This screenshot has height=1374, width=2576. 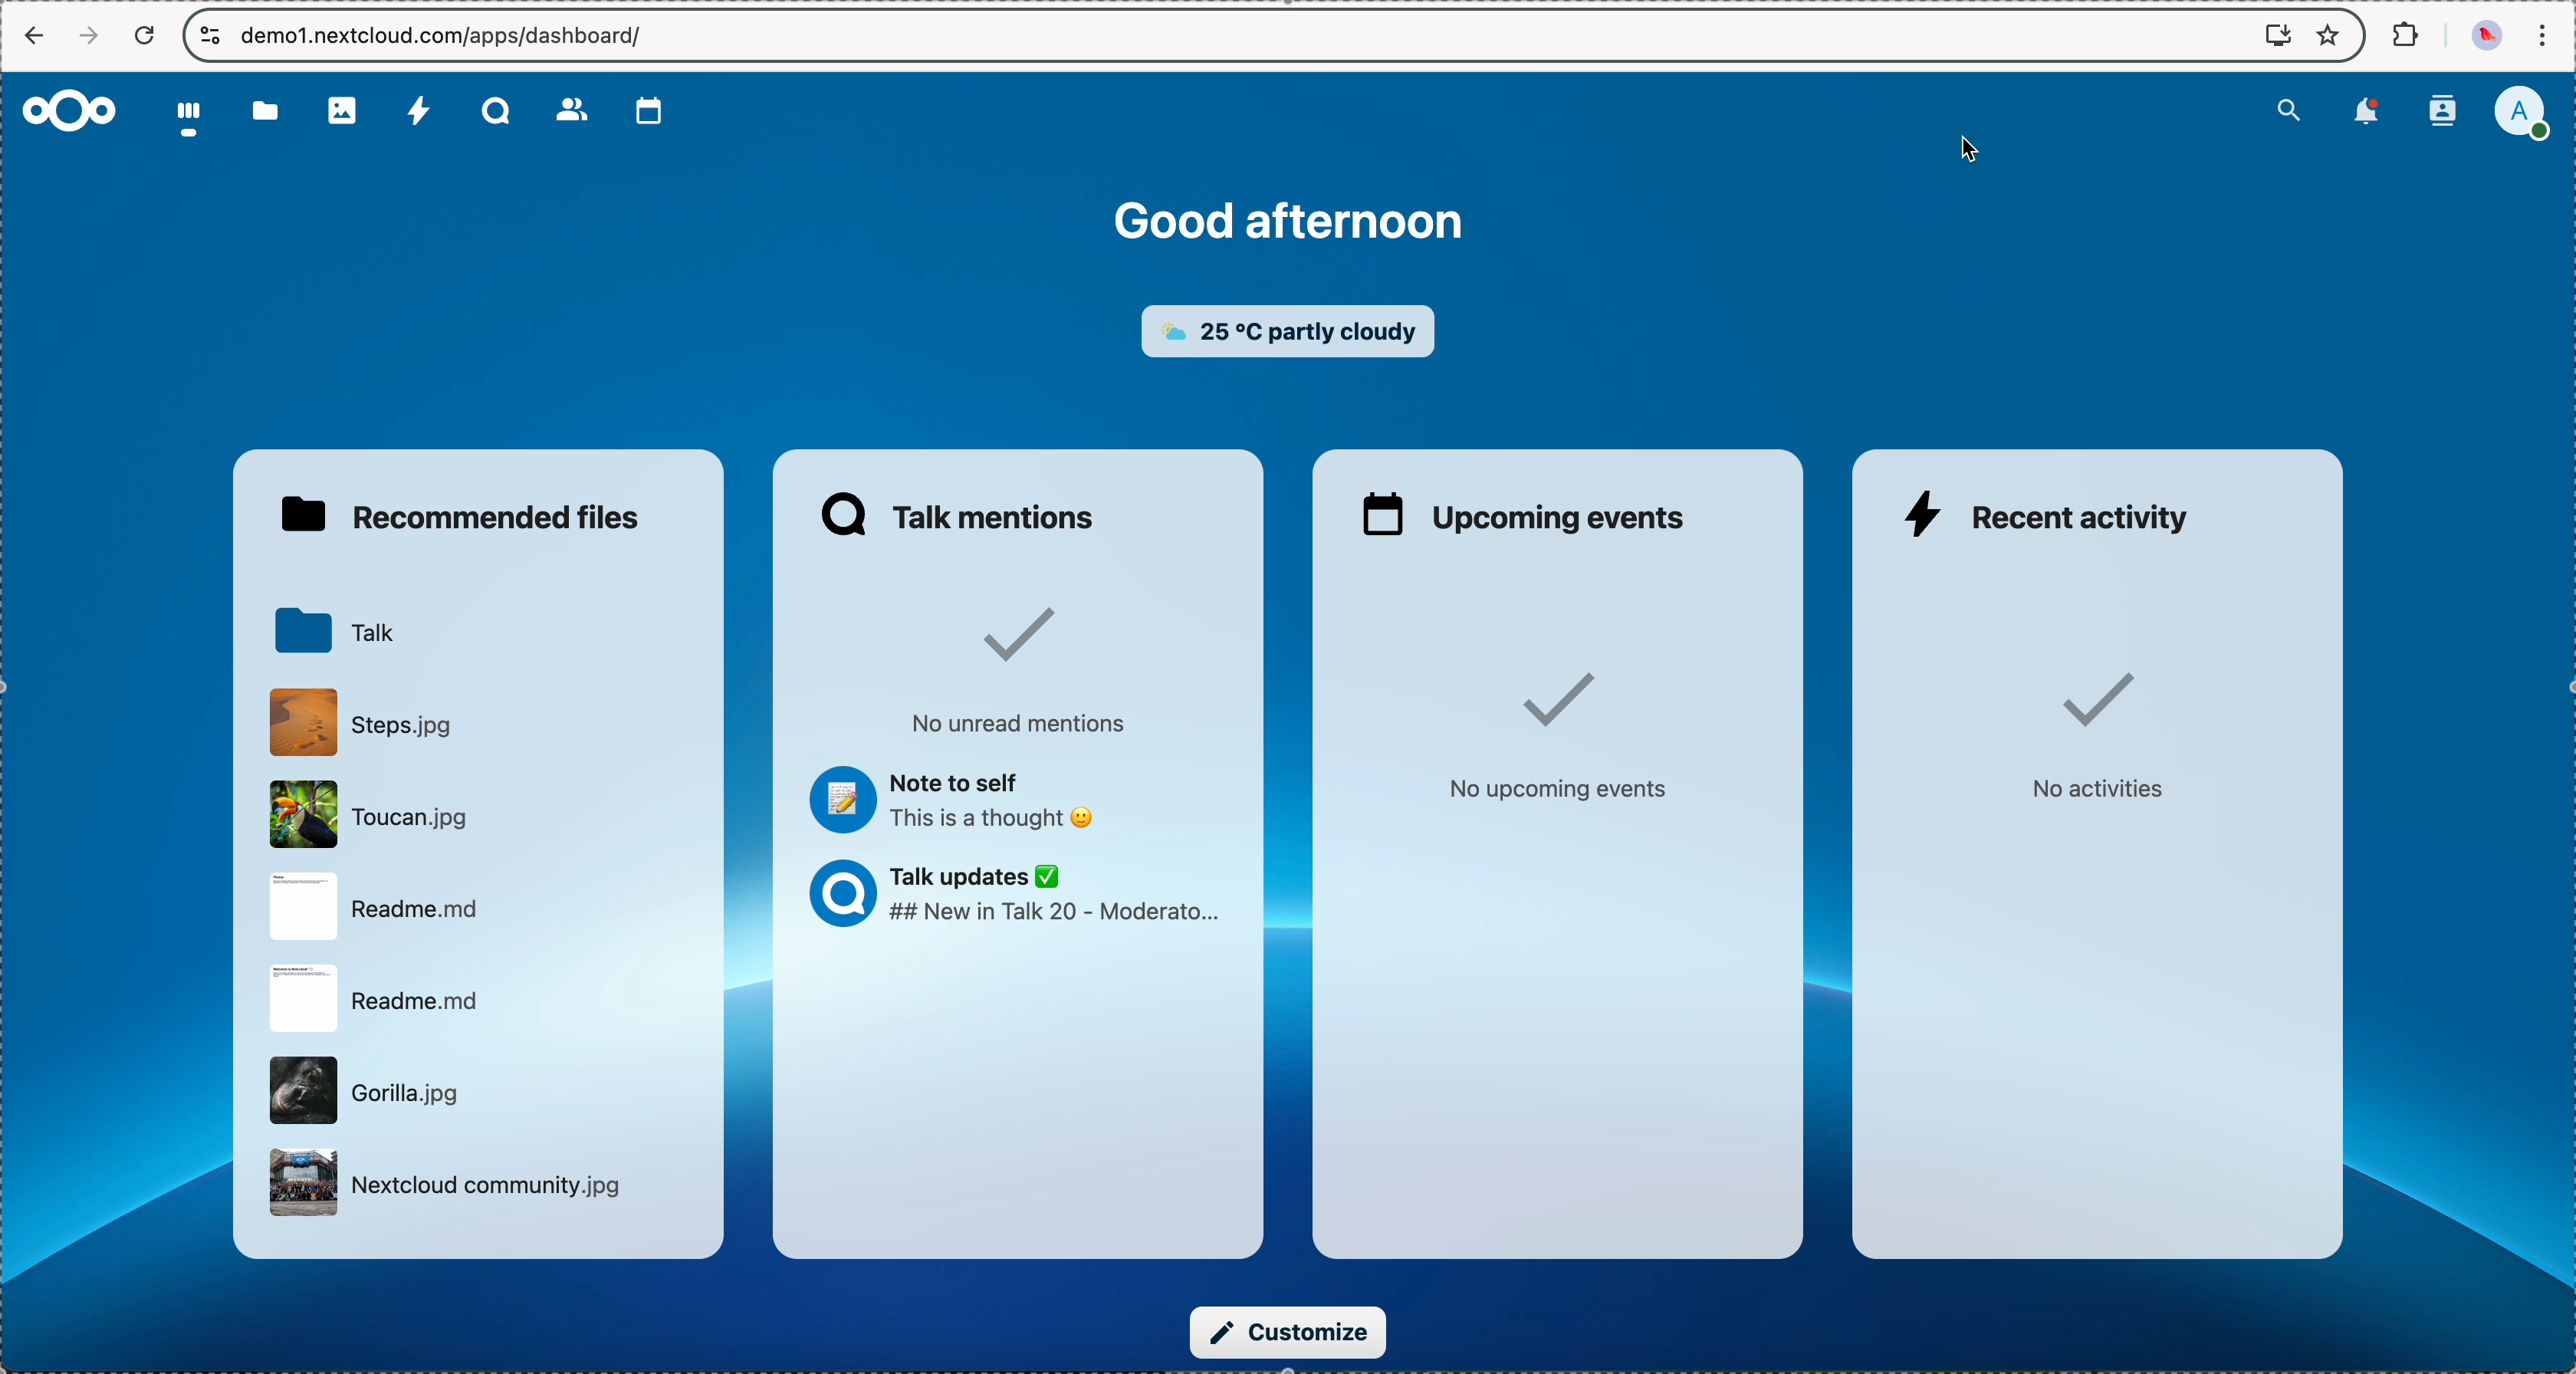 What do you see at coordinates (2367, 113) in the screenshot?
I see `notifications` at bounding box center [2367, 113].